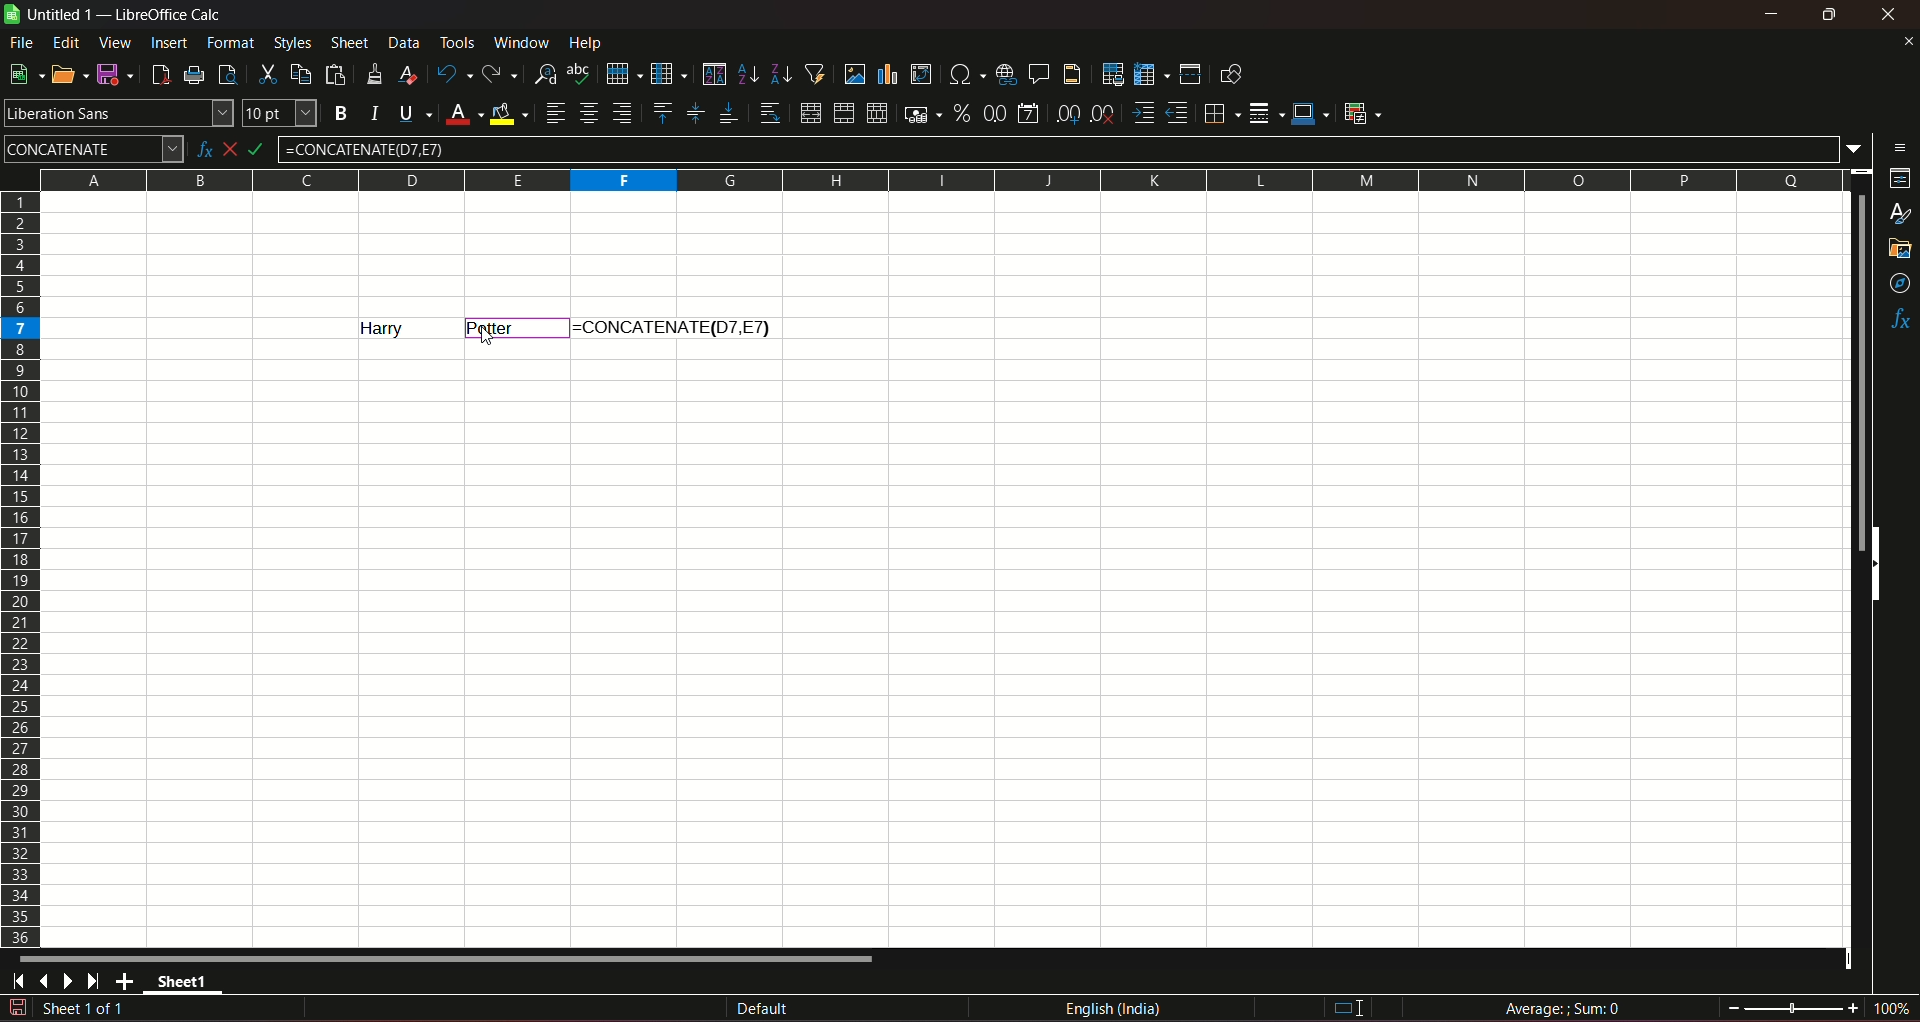 This screenshot has width=1920, height=1022. Describe the element at coordinates (1190, 74) in the screenshot. I see `split window` at that location.